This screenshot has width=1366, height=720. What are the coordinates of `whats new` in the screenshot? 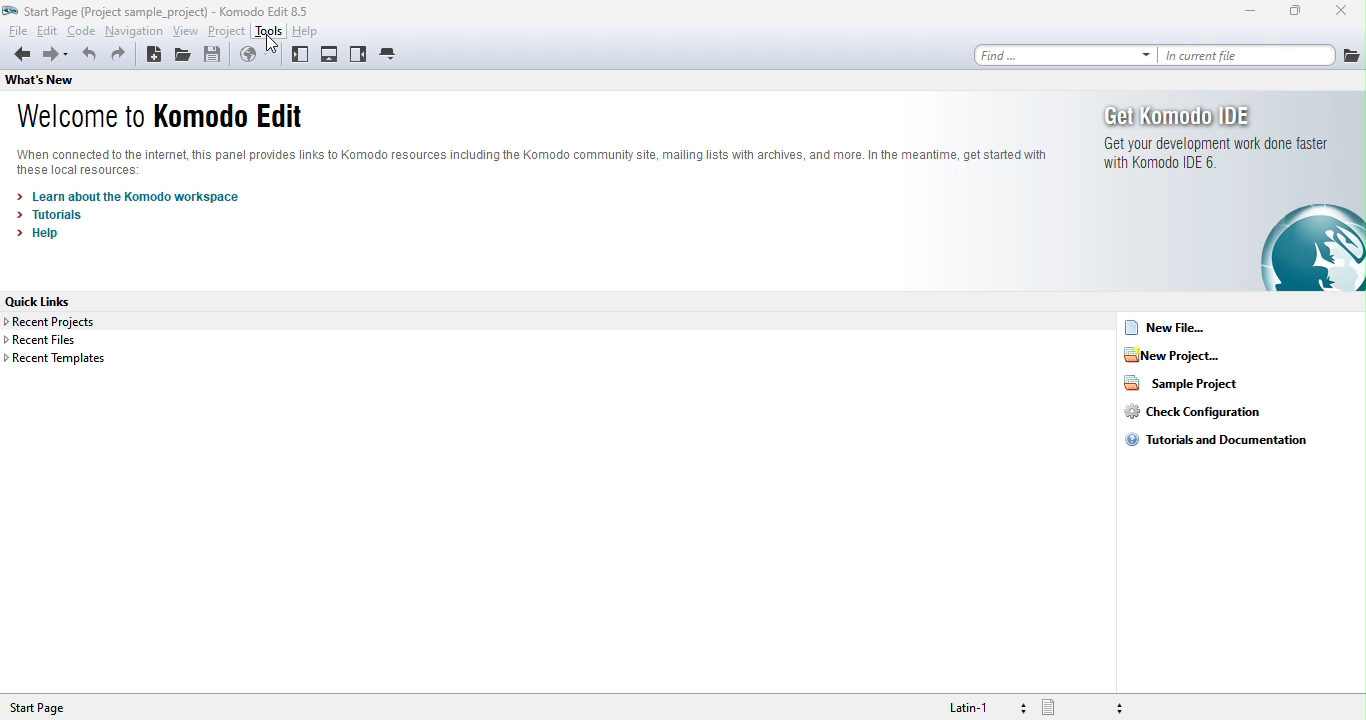 It's located at (61, 81).